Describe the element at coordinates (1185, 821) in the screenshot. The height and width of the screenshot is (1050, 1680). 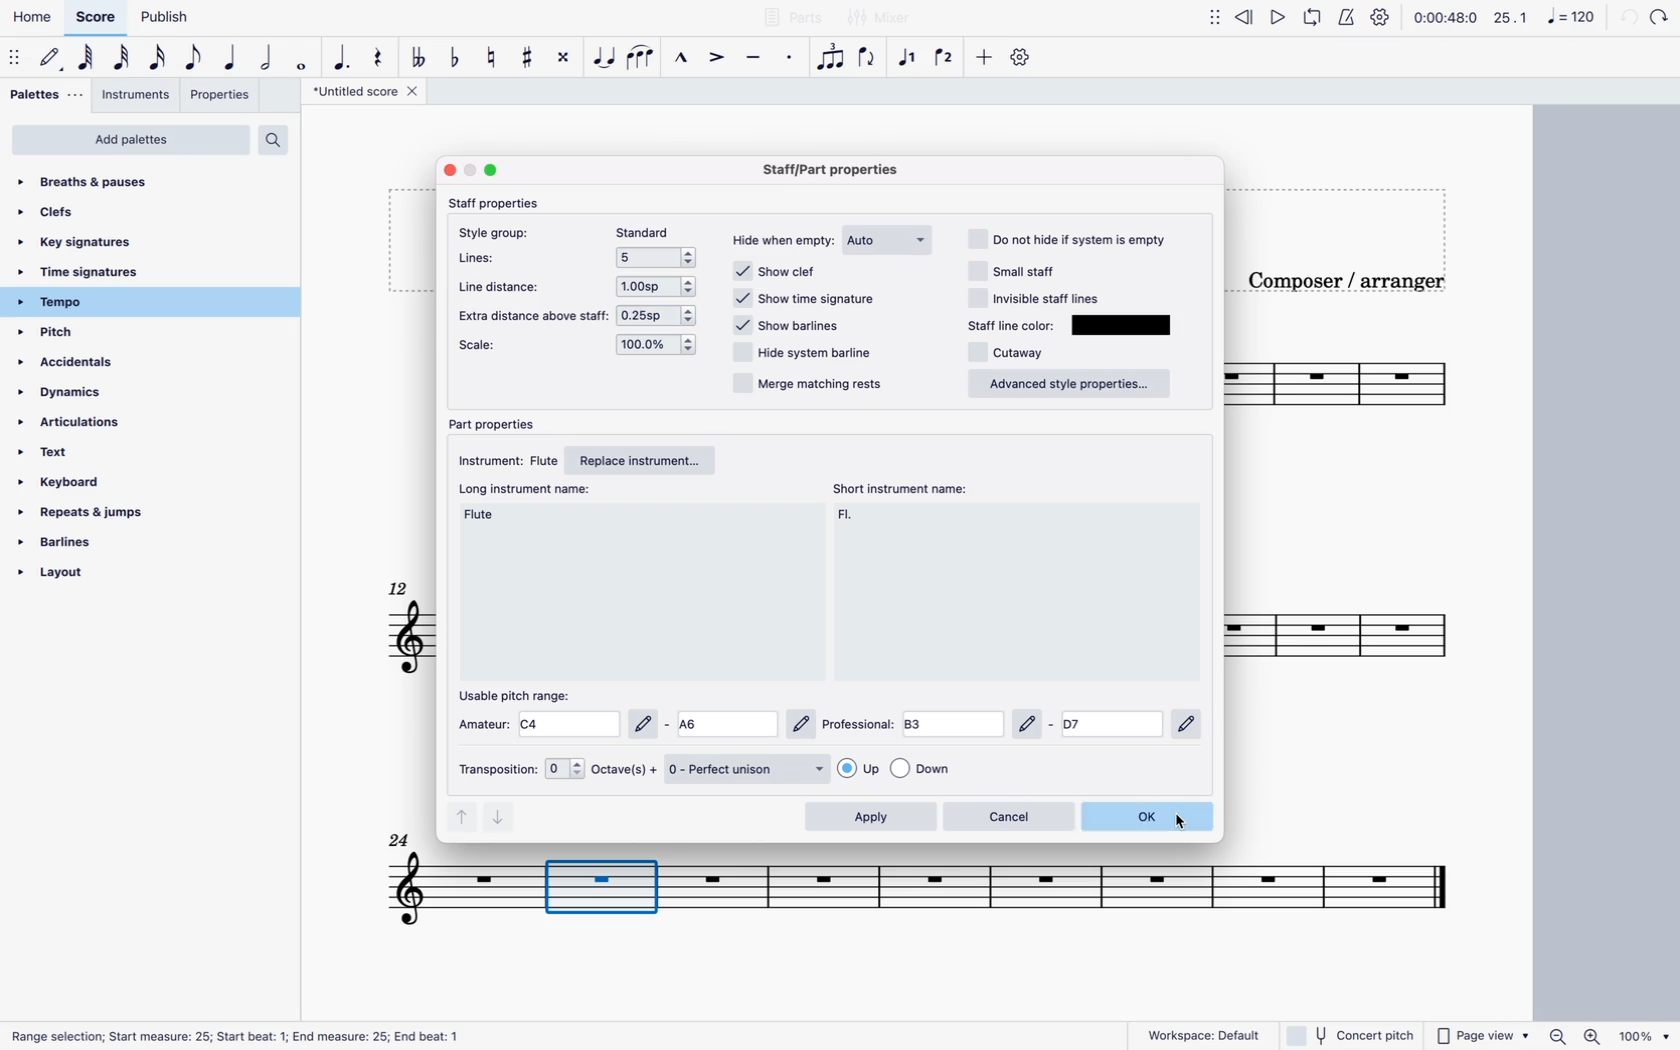
I see `Cursor` at that location.